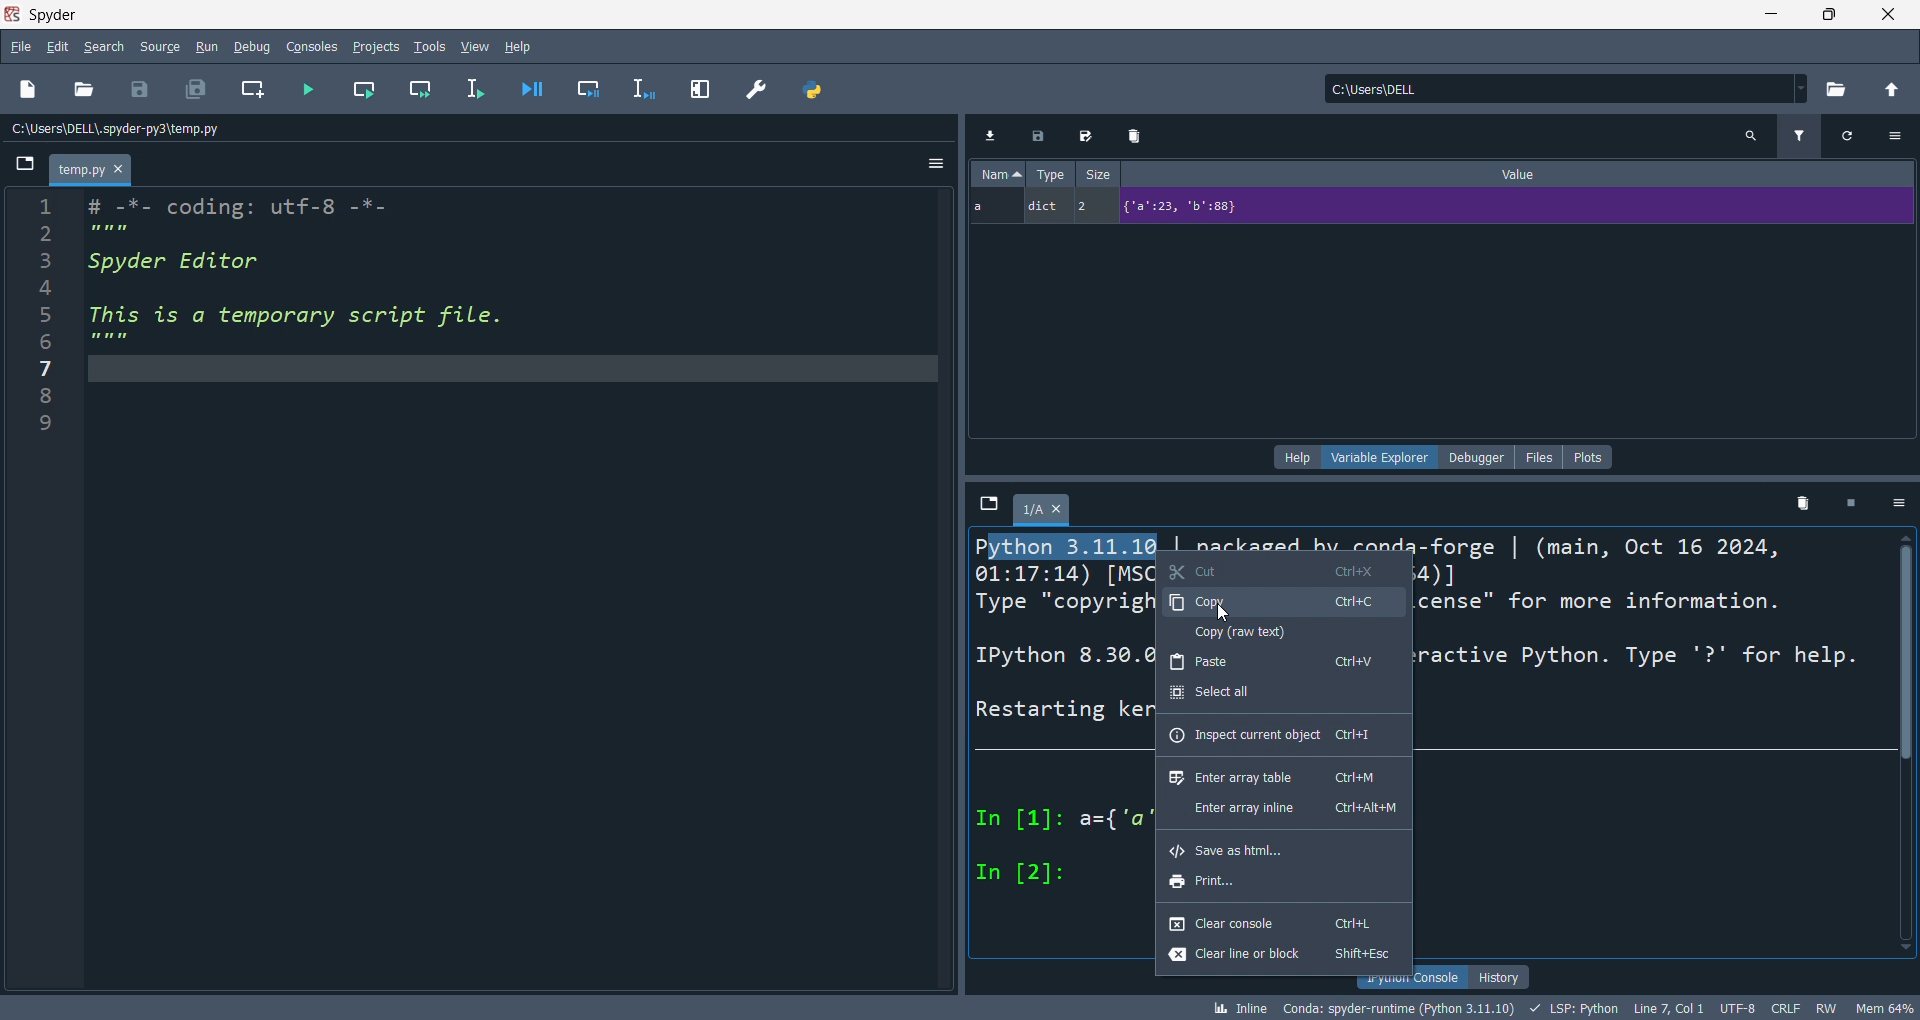  What do you see at coordinates (1280, 850) in the screenshot?
I see `save as html` at bounding box center [1280, 850].